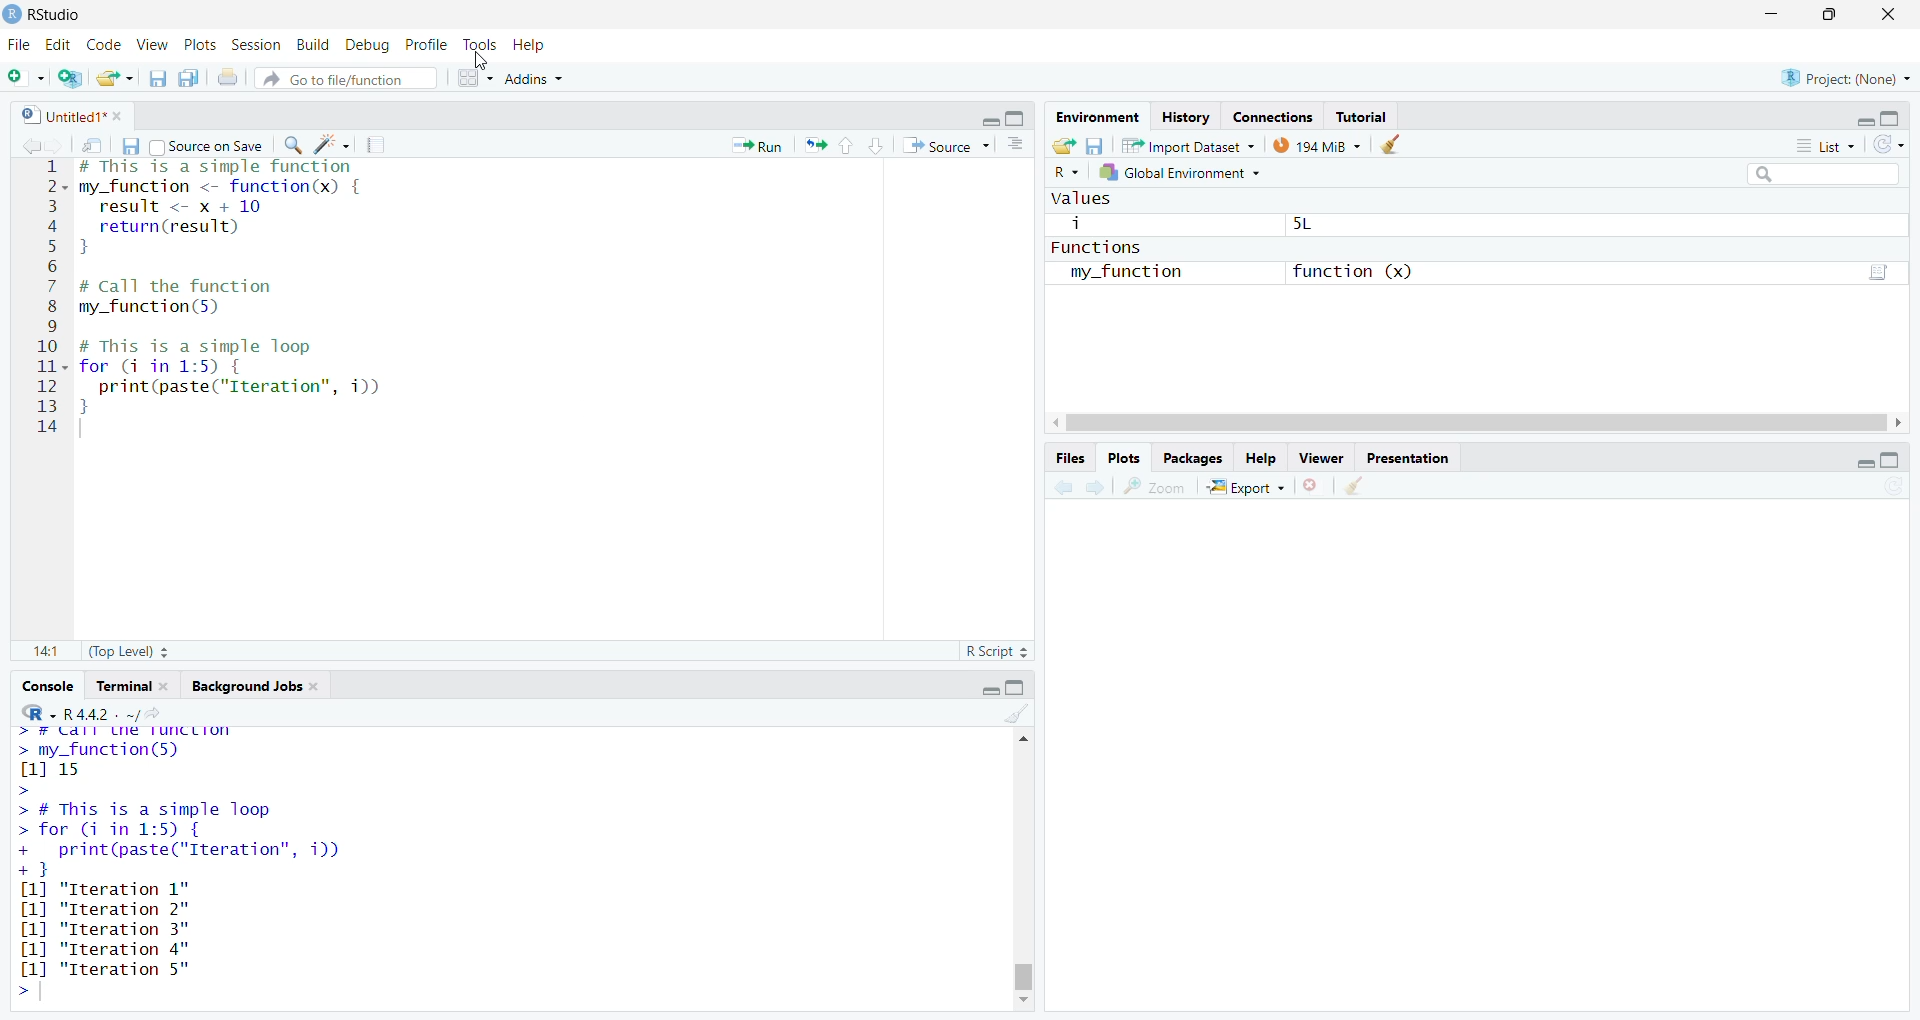 This screenshot has height=1020, width=1920. What do you see at coordinates (230, 77) in the screenshot?
I see `print the current file` at bounding box center [230, 77].